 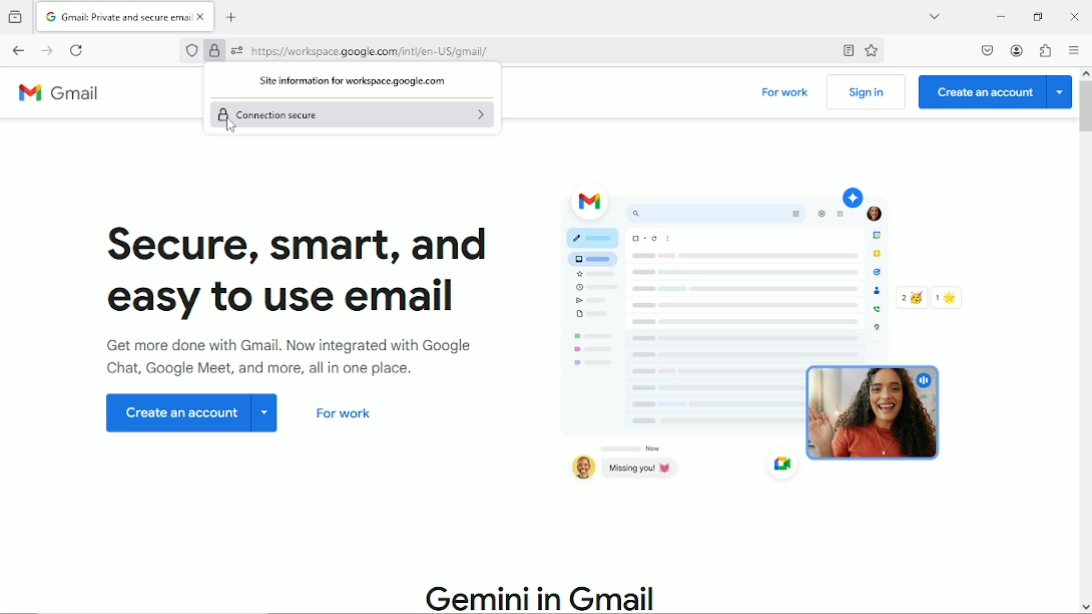 I want to click on  https:// workspace google.com/inti/en-US/gmail/, so click(x=371, y=52).